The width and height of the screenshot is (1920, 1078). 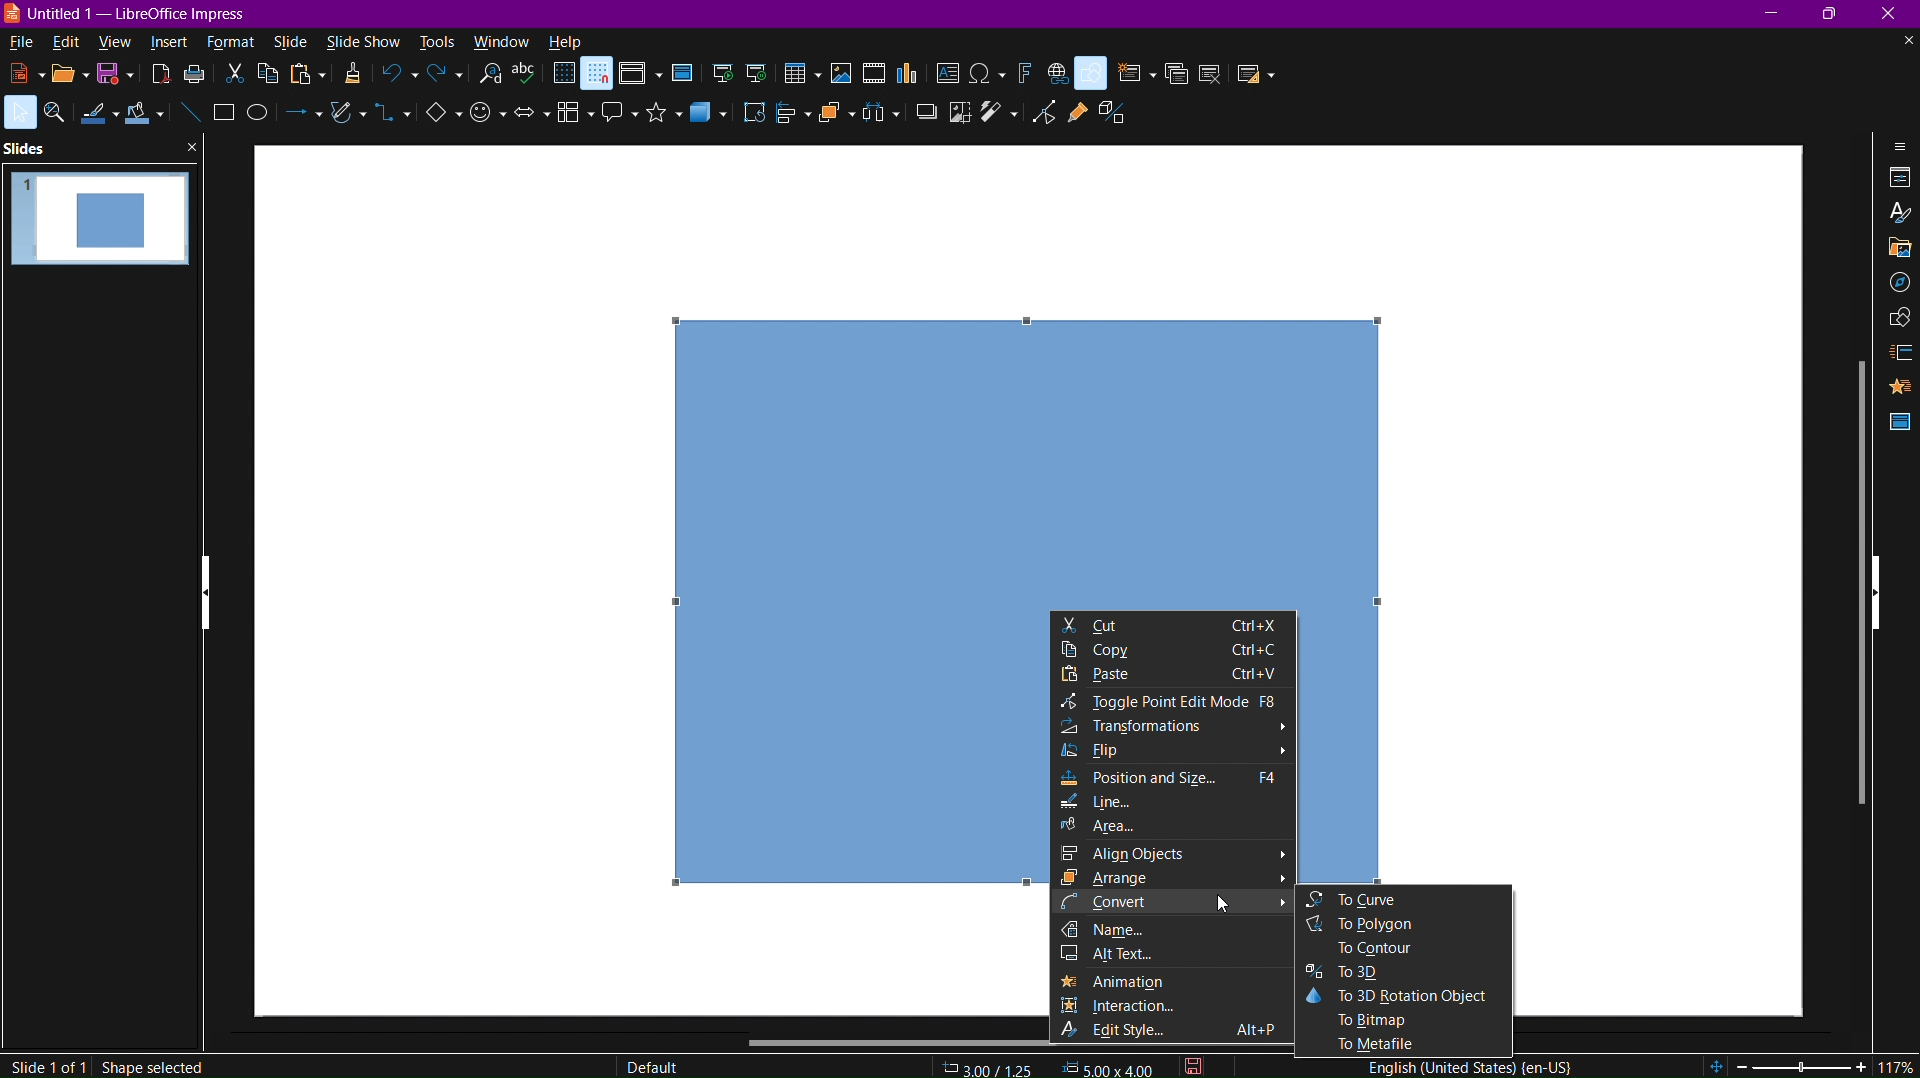 I want to click on Animation, so click(x=1173, y=981).